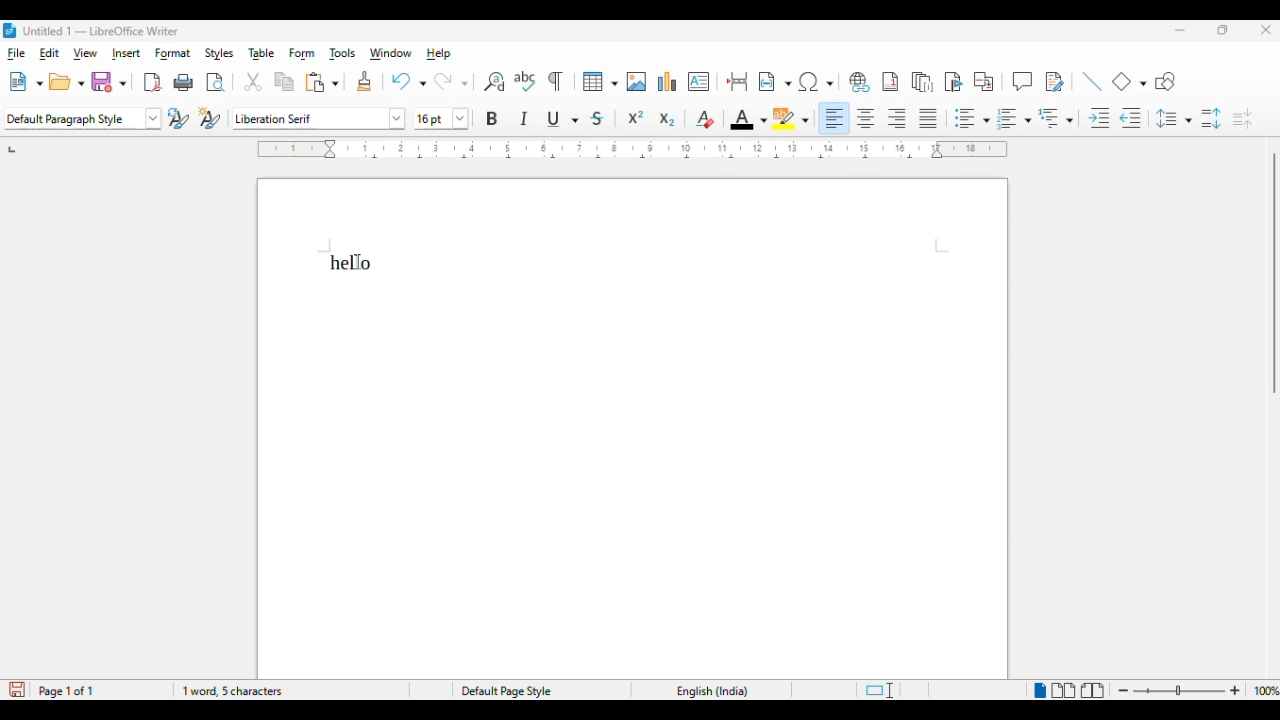 The height and width of the screenshot is (720, 1280). I want to click on font size, so click(442, 119).